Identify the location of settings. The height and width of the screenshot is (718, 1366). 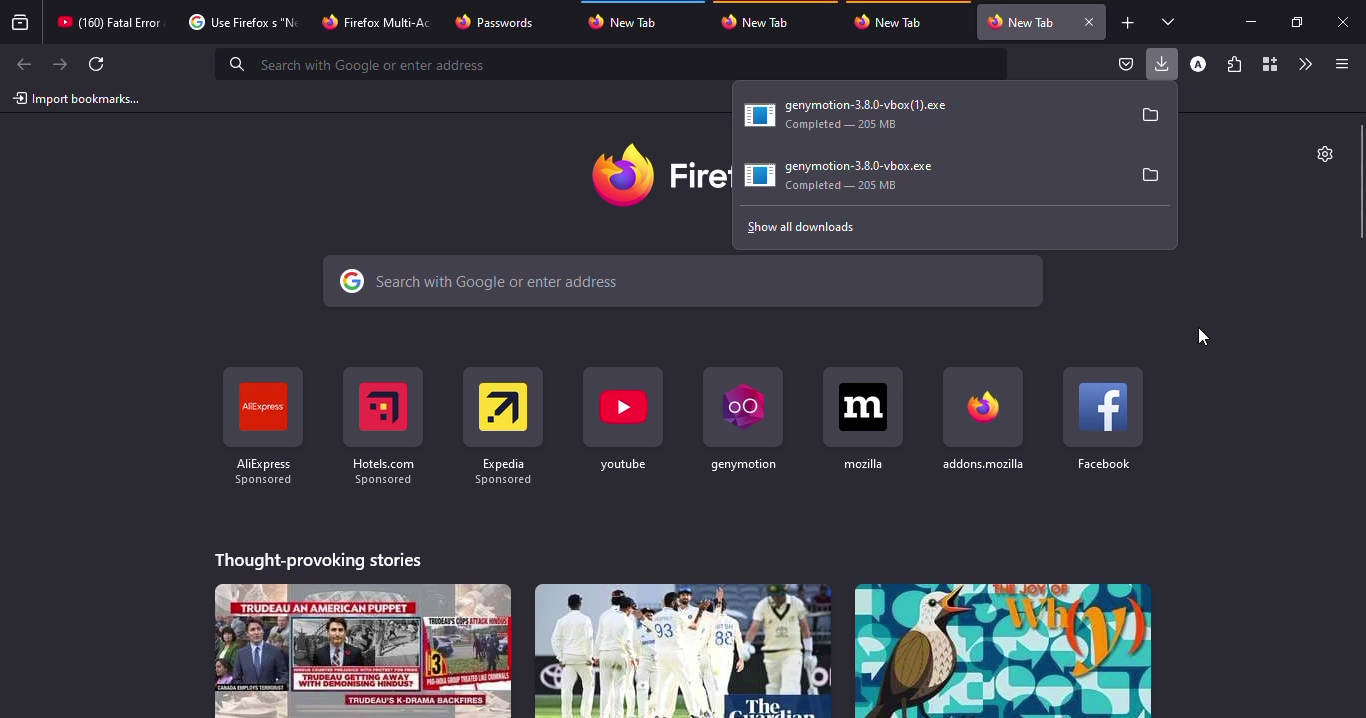
(1322, 153).